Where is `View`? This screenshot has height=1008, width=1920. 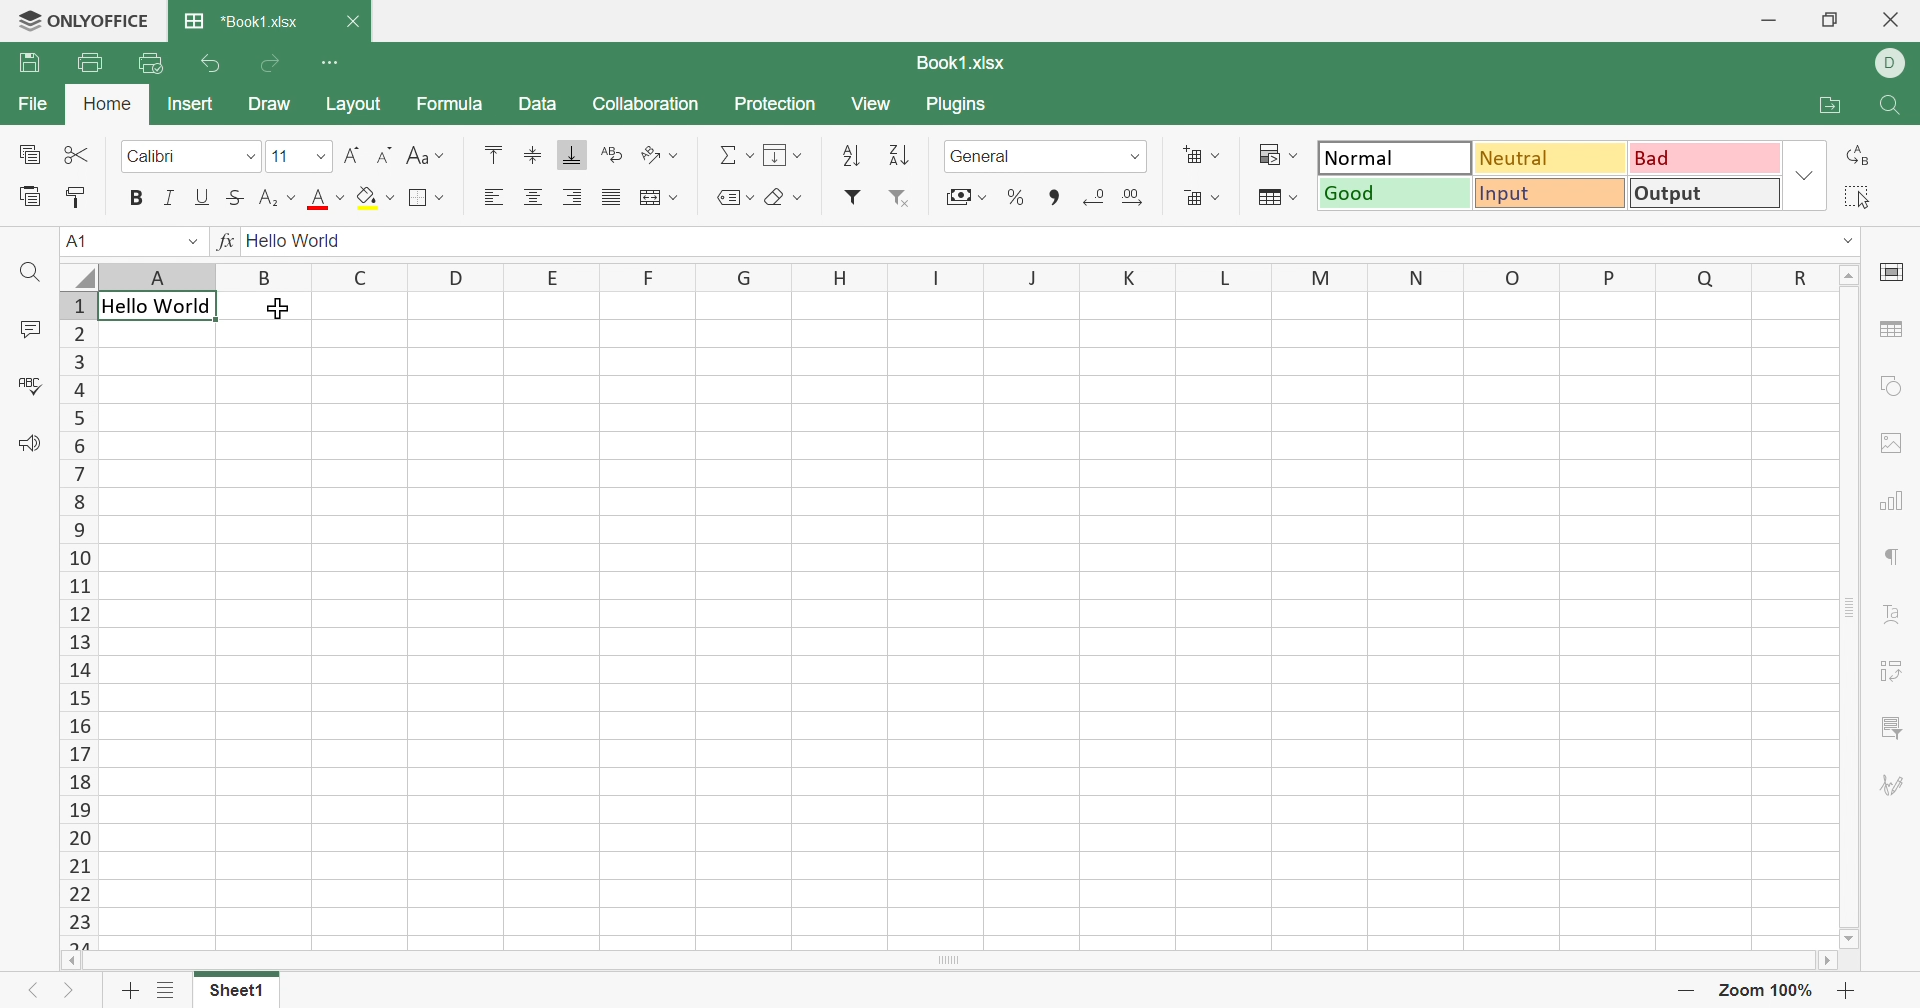
View is located at coordinates (875, 104).